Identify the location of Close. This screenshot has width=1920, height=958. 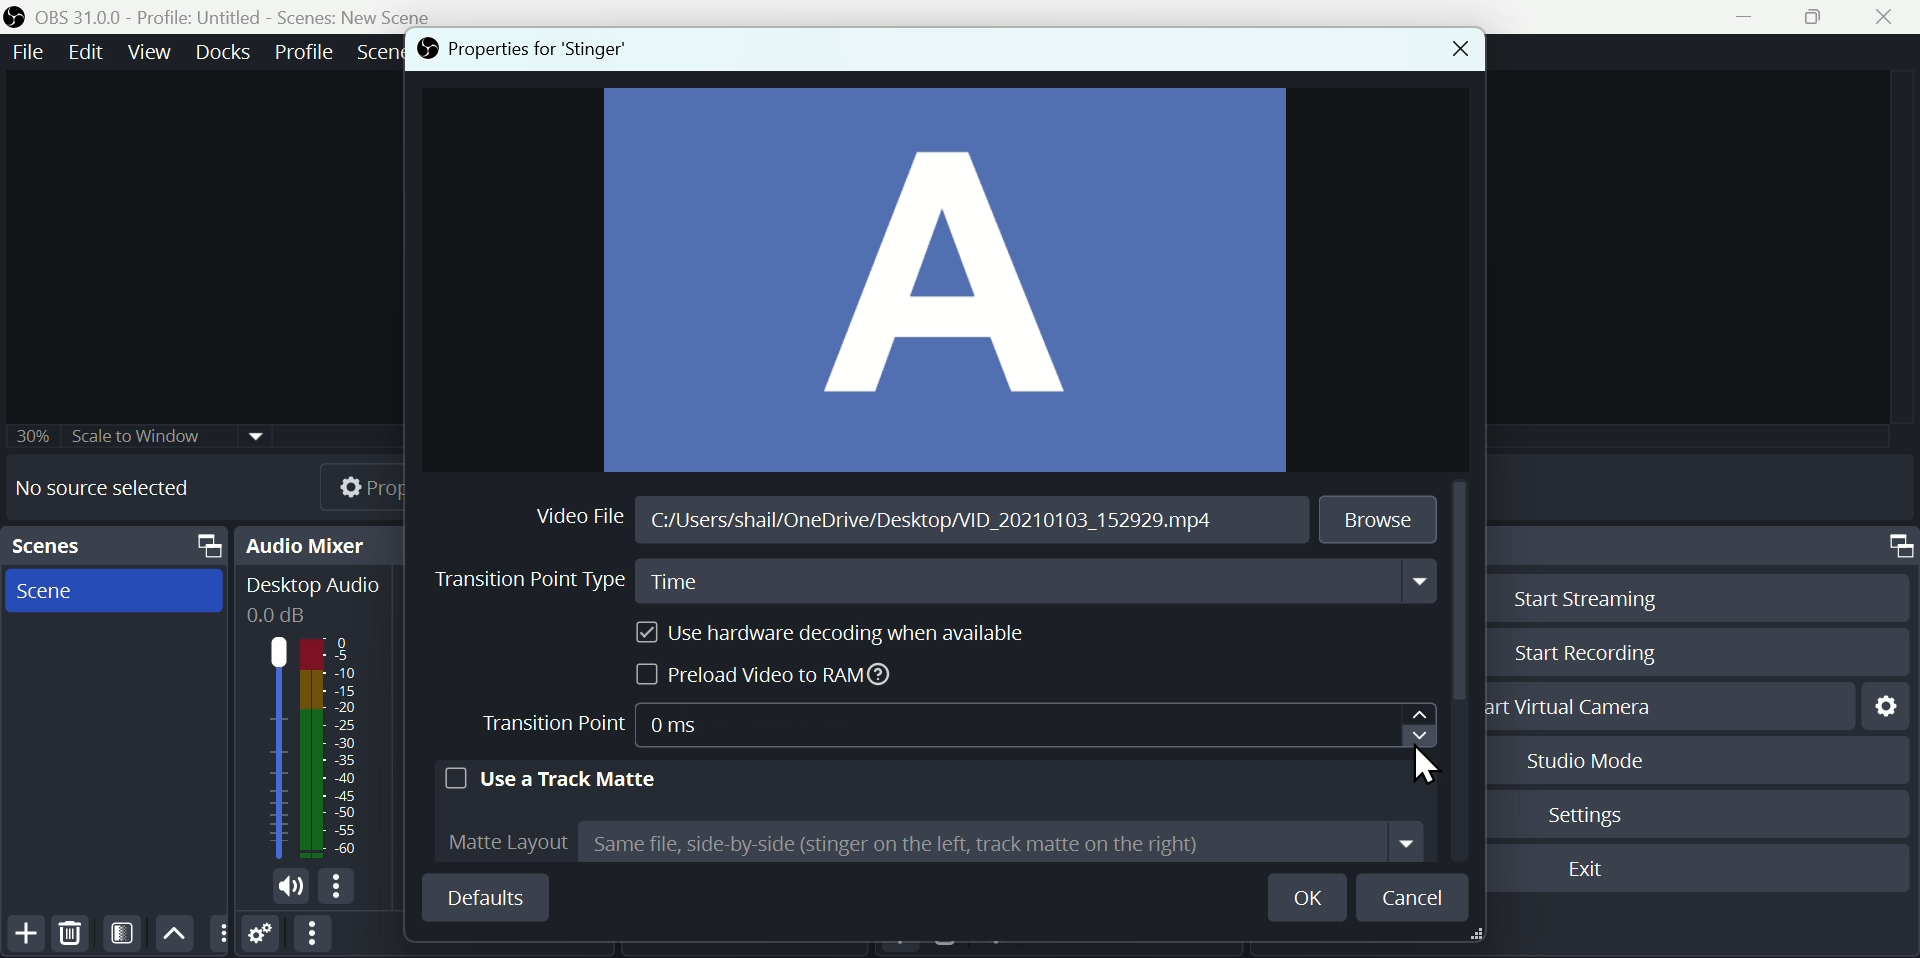
(1892, 16).